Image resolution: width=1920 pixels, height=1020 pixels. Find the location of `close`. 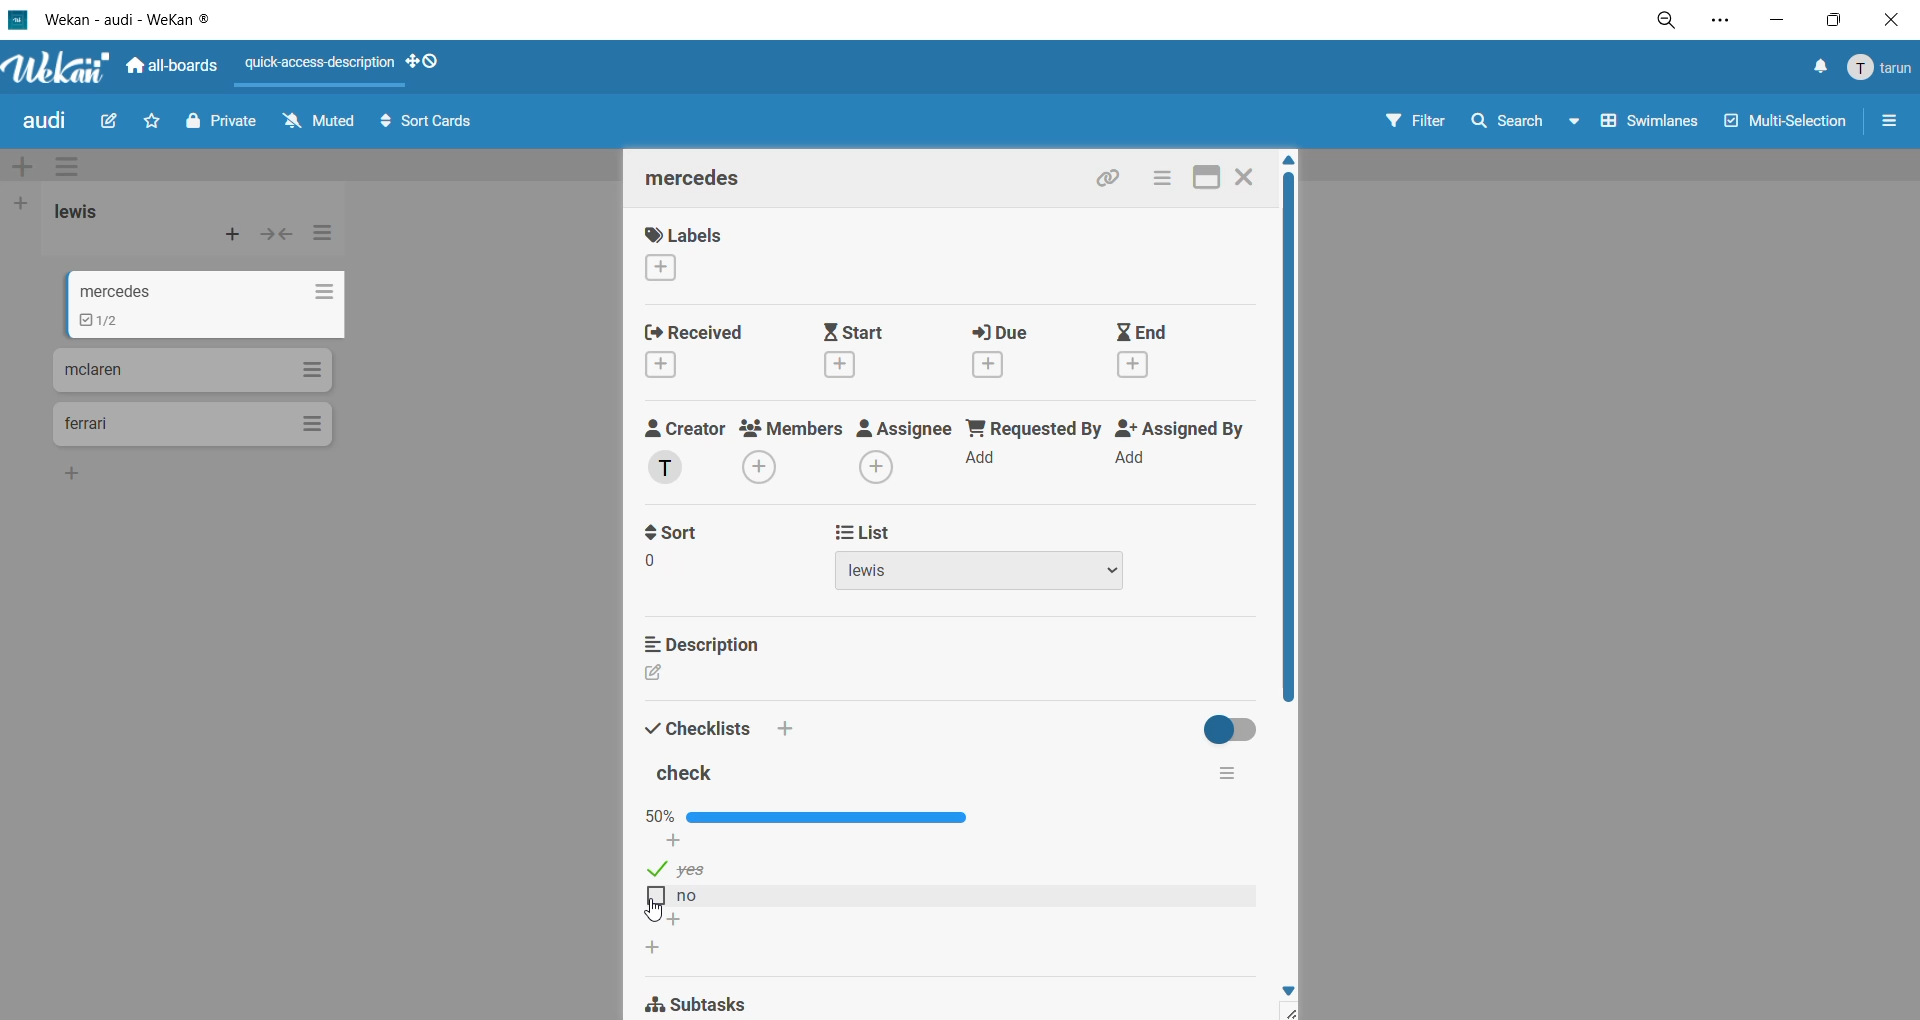

close is located at coordinates (1249, 178).